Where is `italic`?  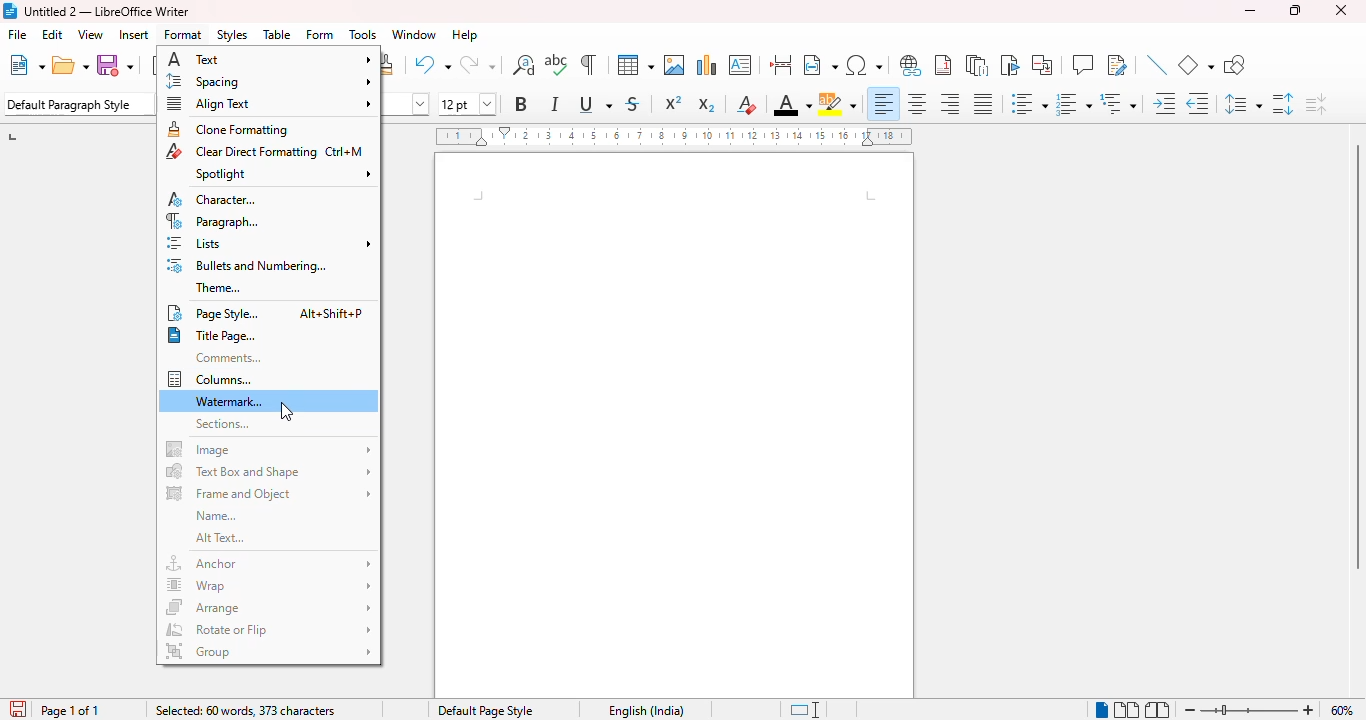 italic is located at coordinates (554, 104).